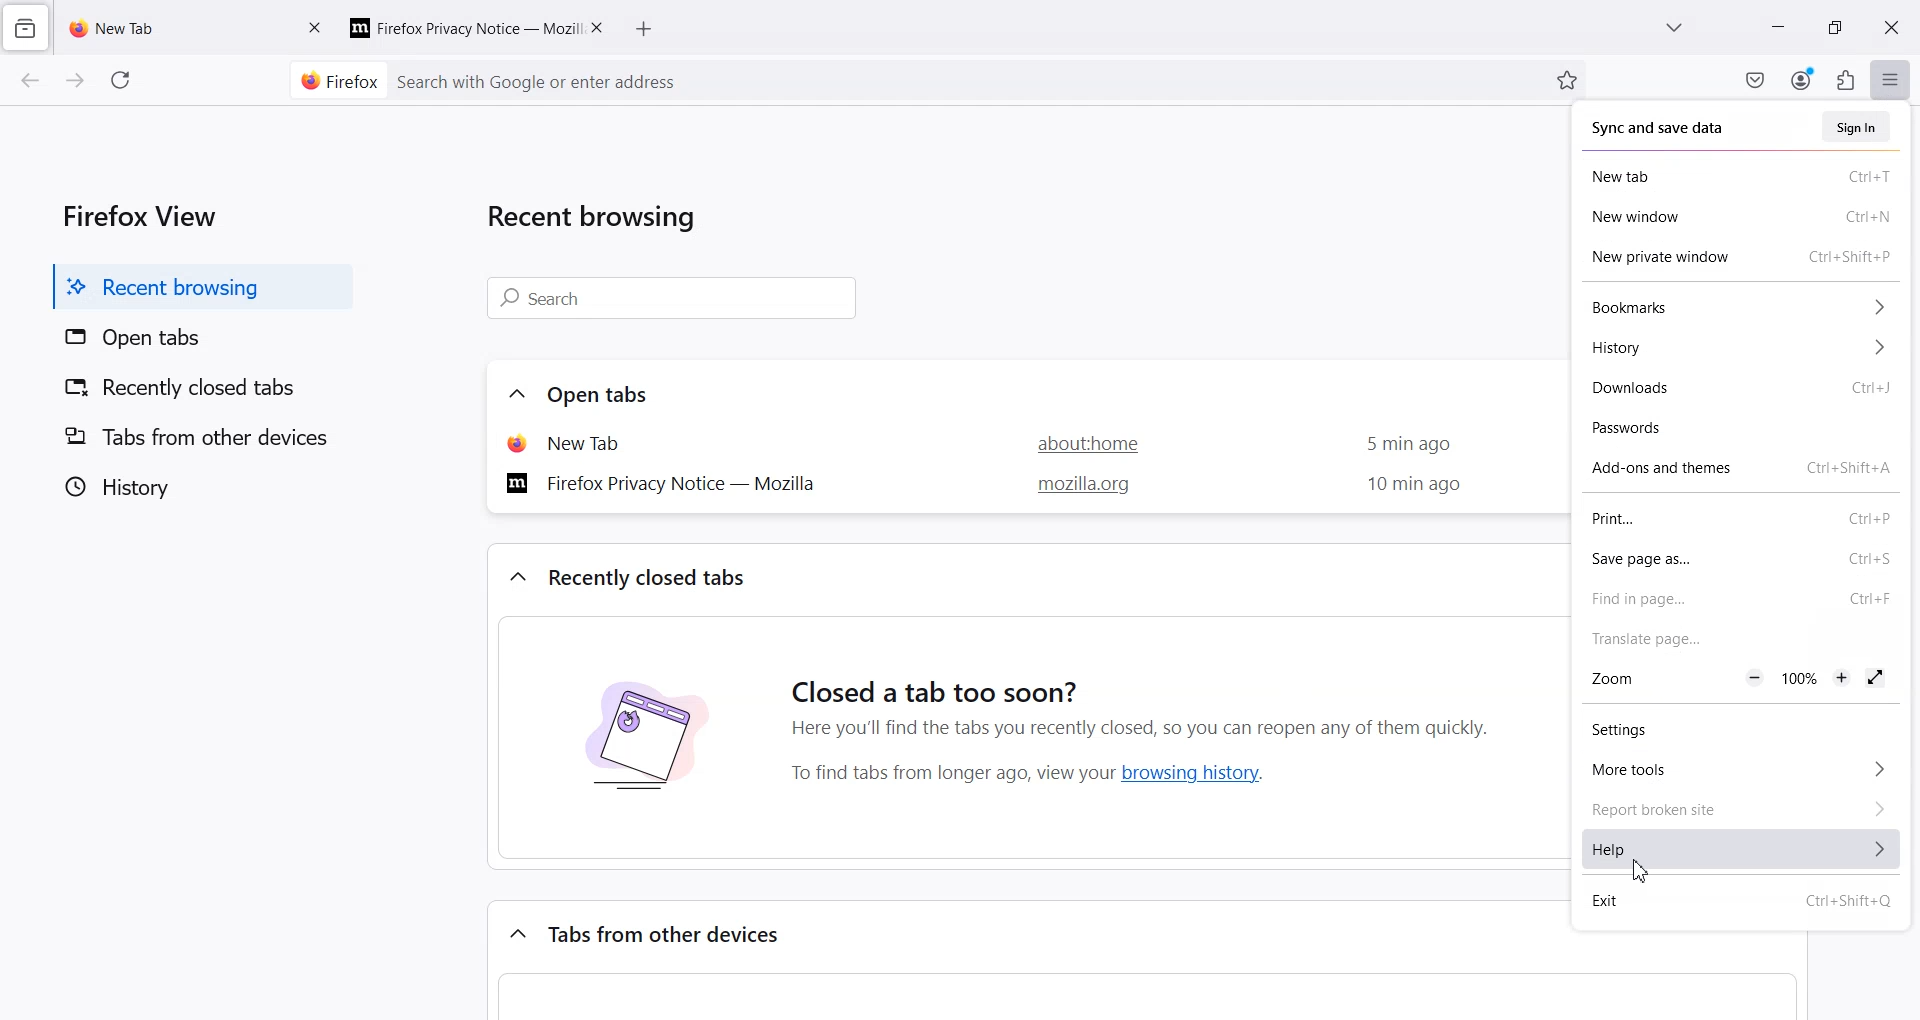 This screenshot has height=1020, width=1920. Describe the element at coordinates (195, 390) in the screenshot. I see `Recently closed tabs` at that location.